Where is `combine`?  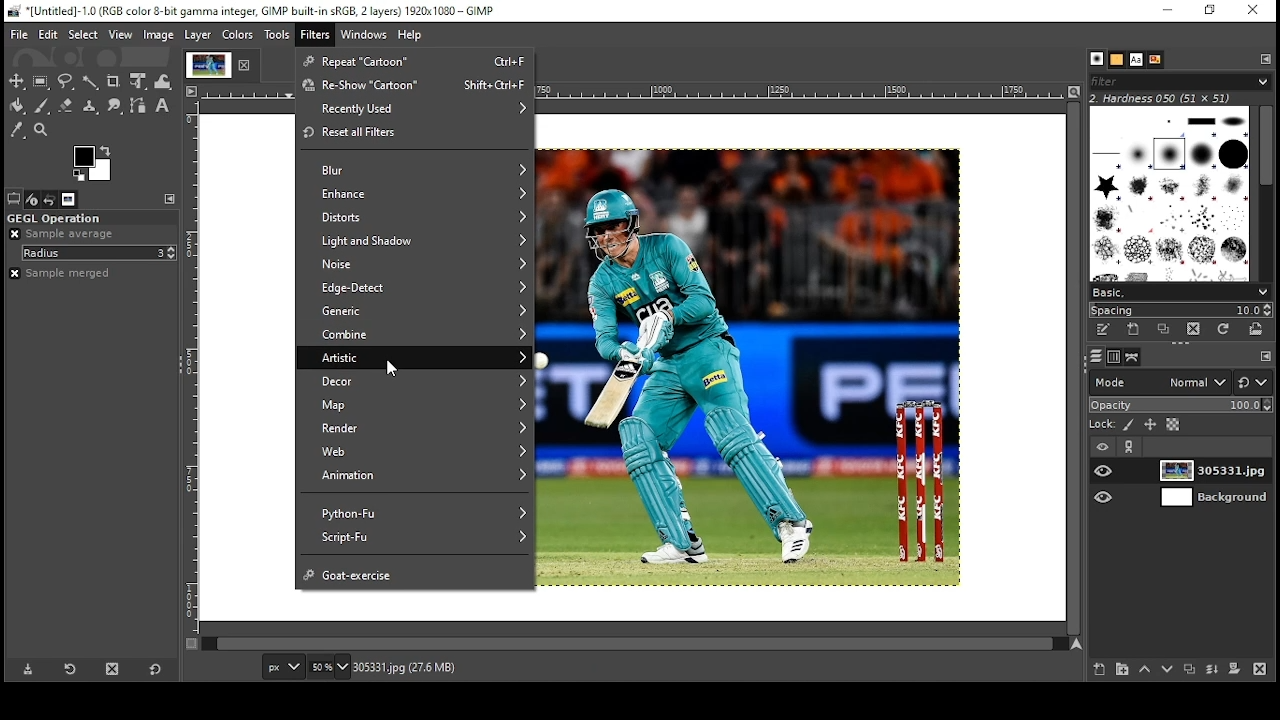
combine is located at coordinates (415, 334).